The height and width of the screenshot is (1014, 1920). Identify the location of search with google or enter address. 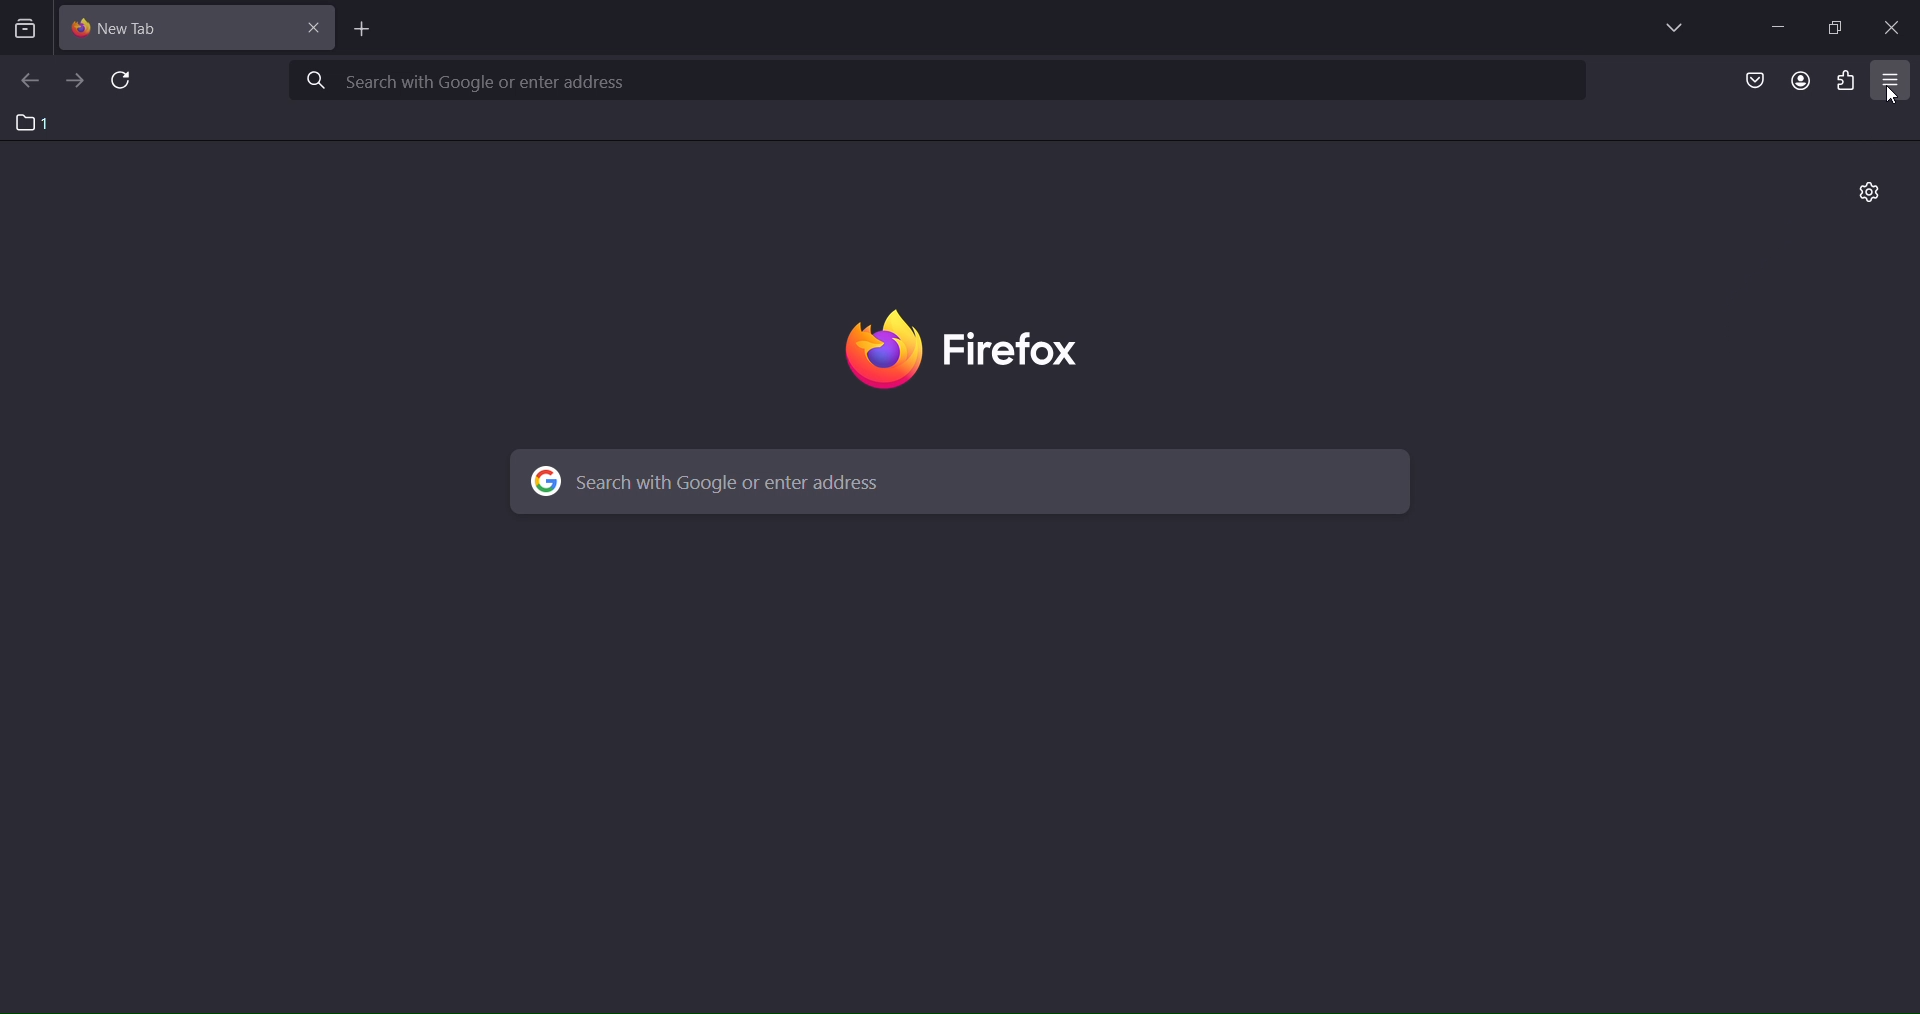
(961, 485).